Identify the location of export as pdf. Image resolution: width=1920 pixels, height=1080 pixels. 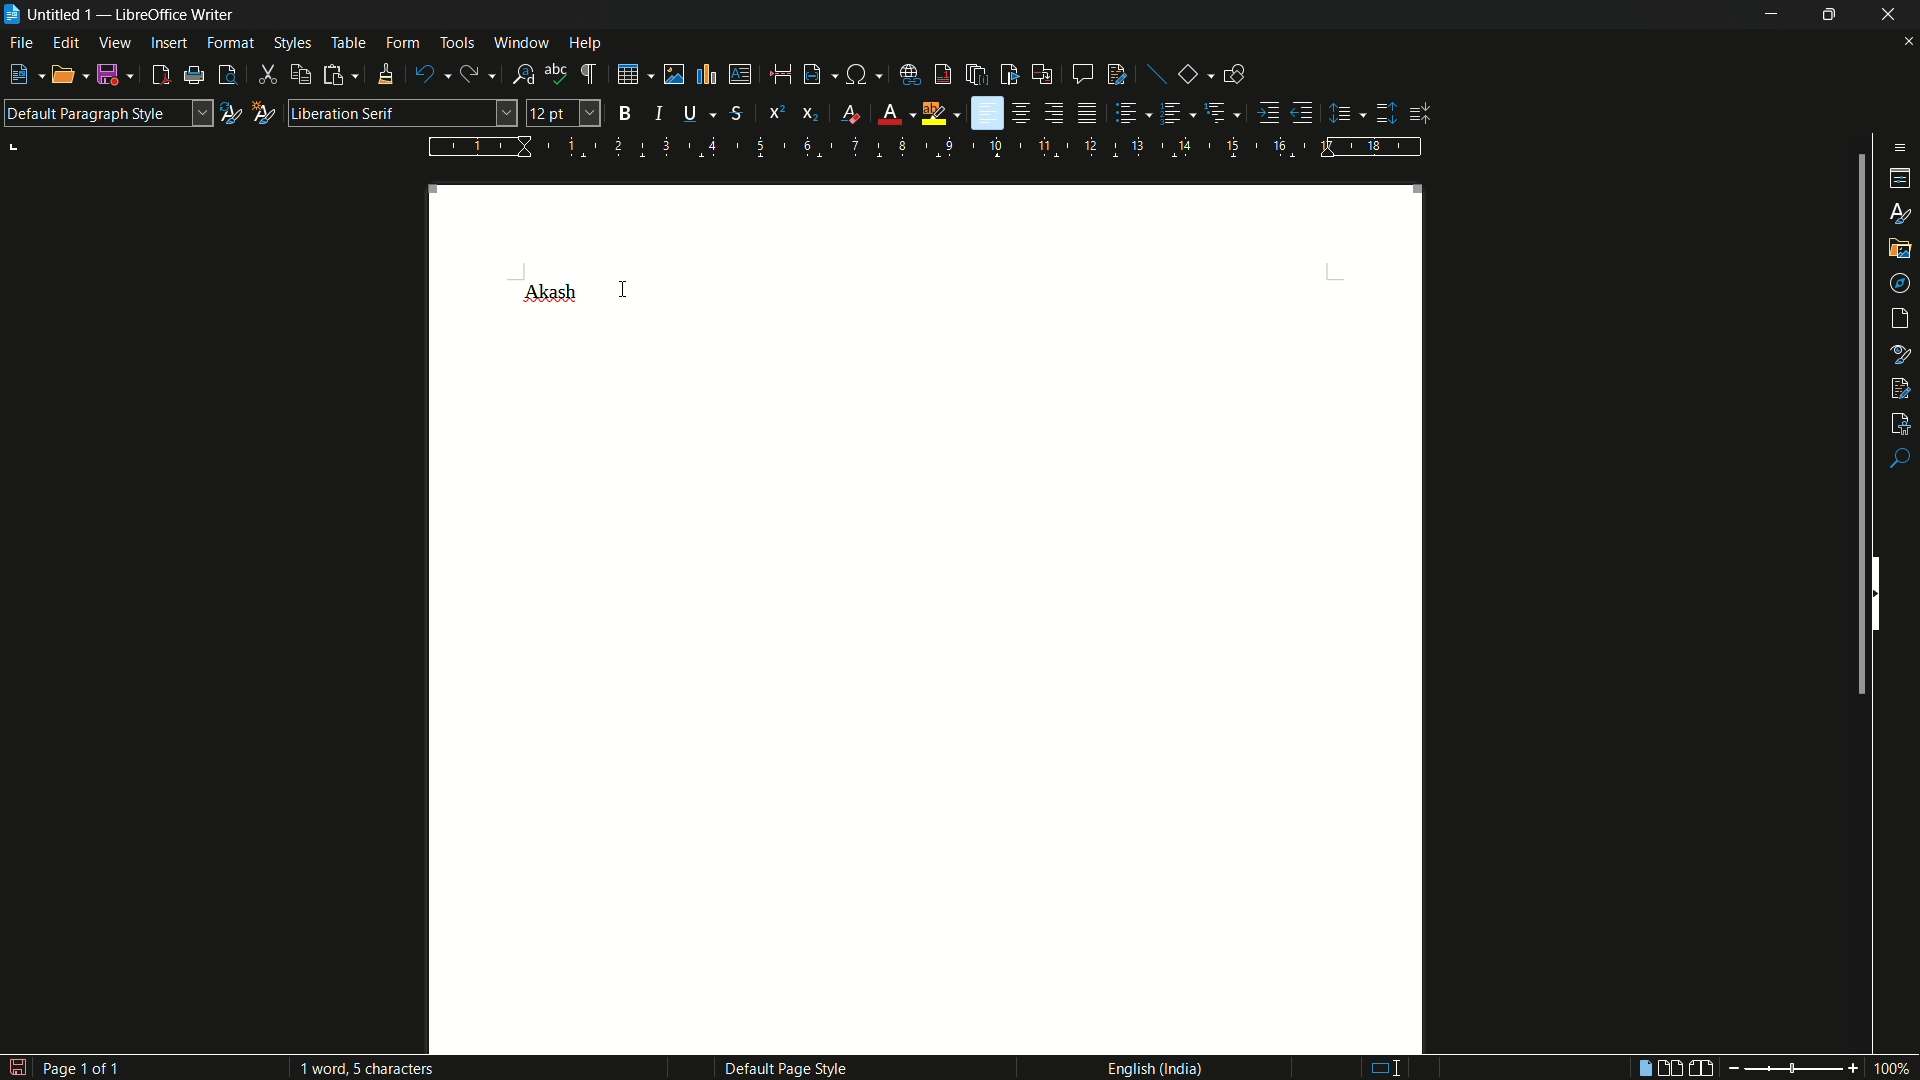
(160, 76).